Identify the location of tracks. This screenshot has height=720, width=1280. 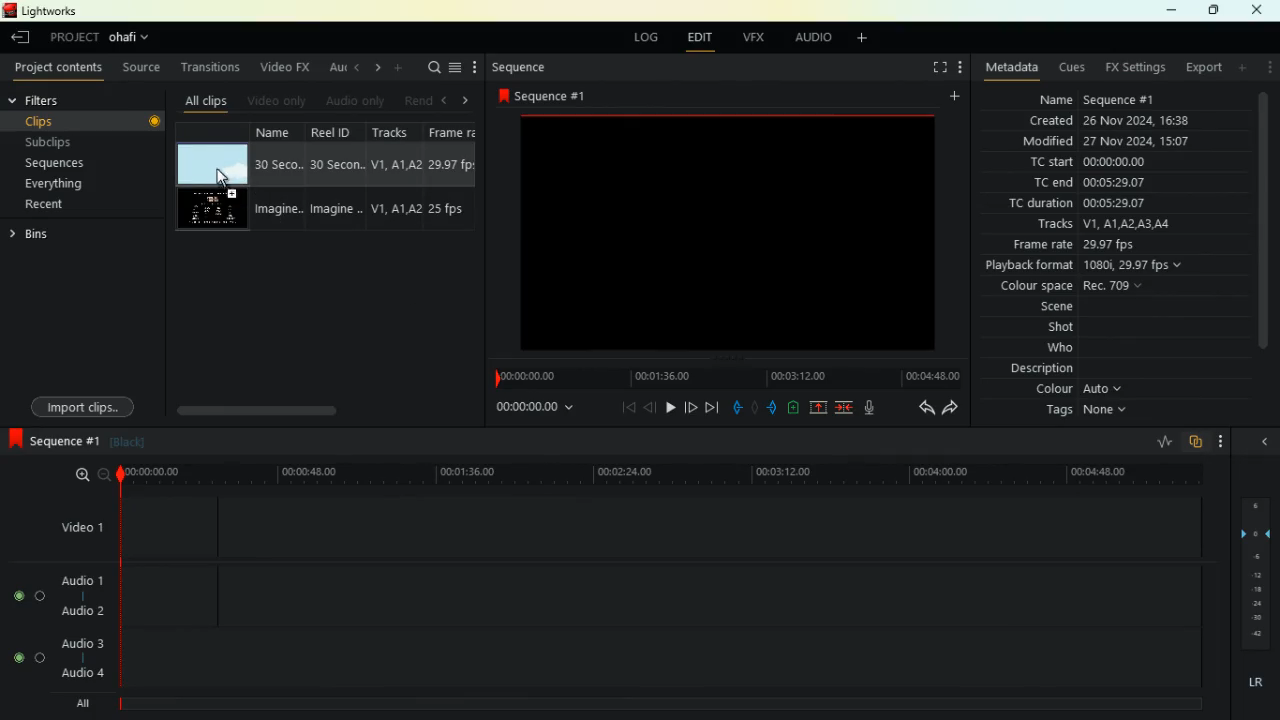
(1057, 225).